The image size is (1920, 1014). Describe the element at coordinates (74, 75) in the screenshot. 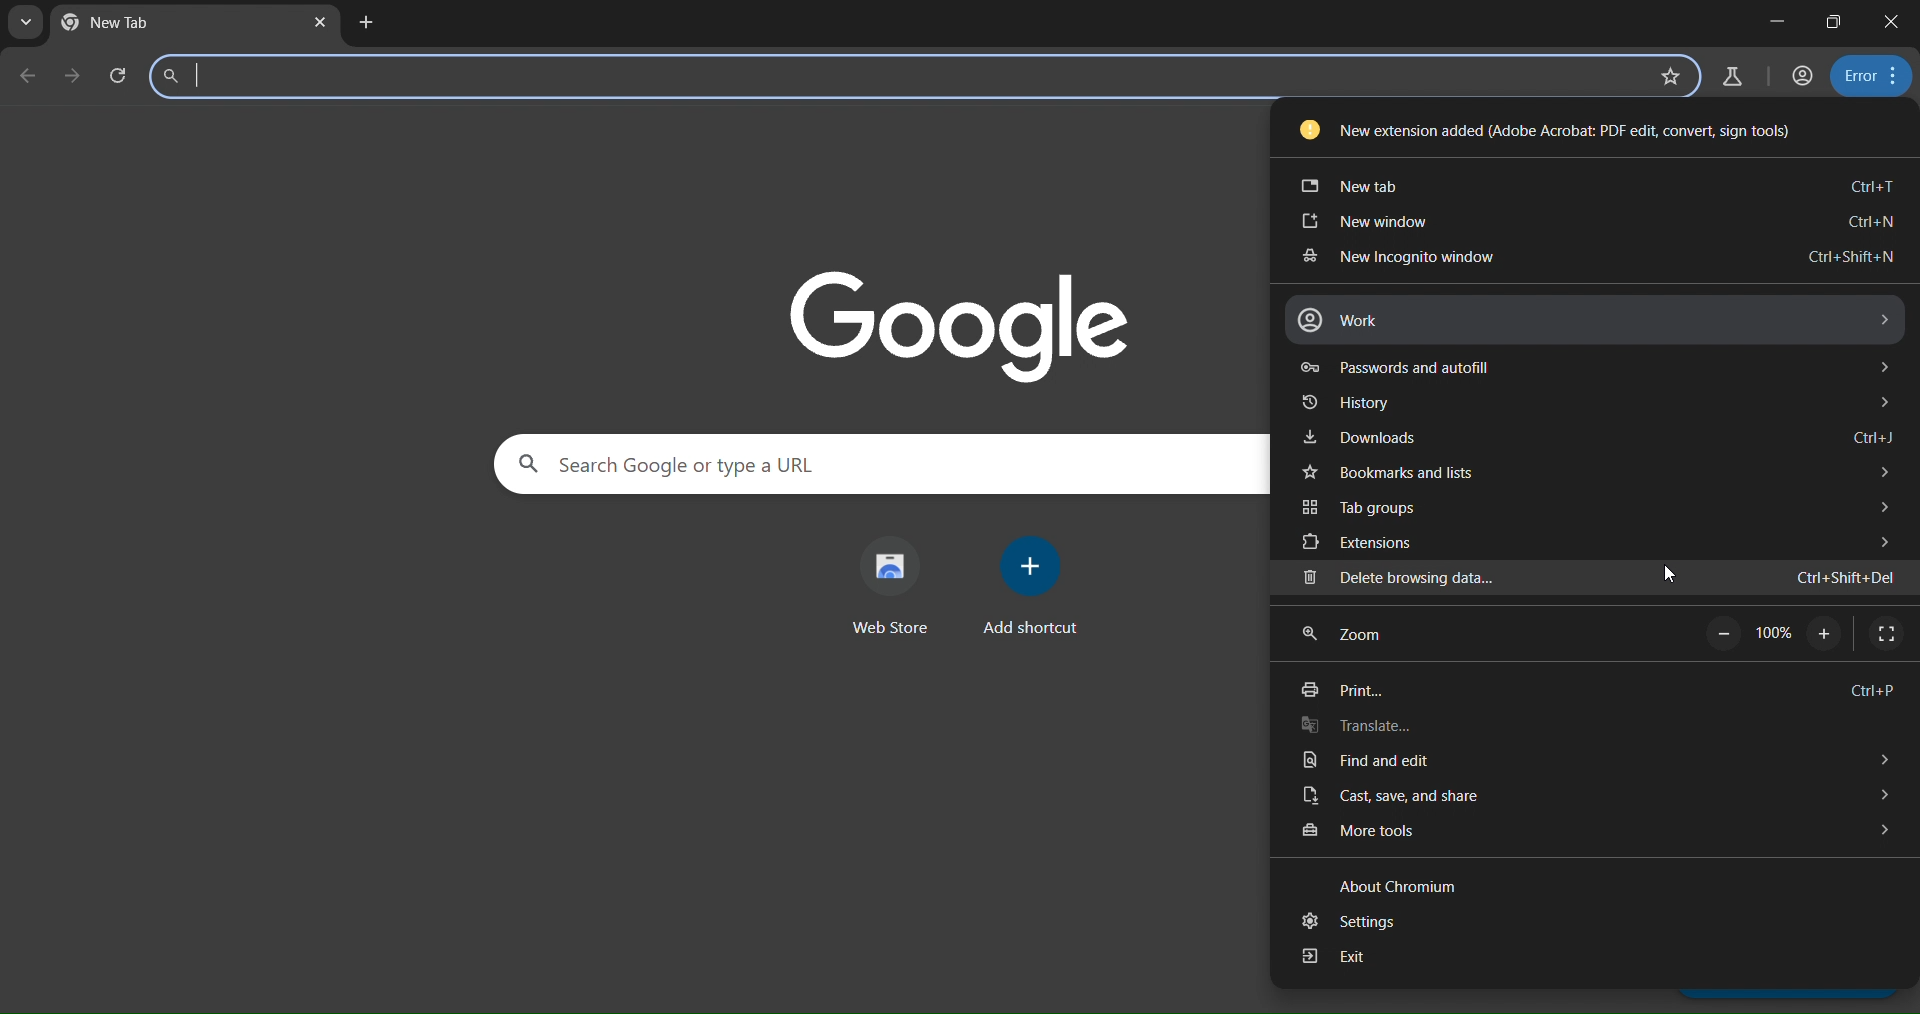

I see `go forward one page` at that location.